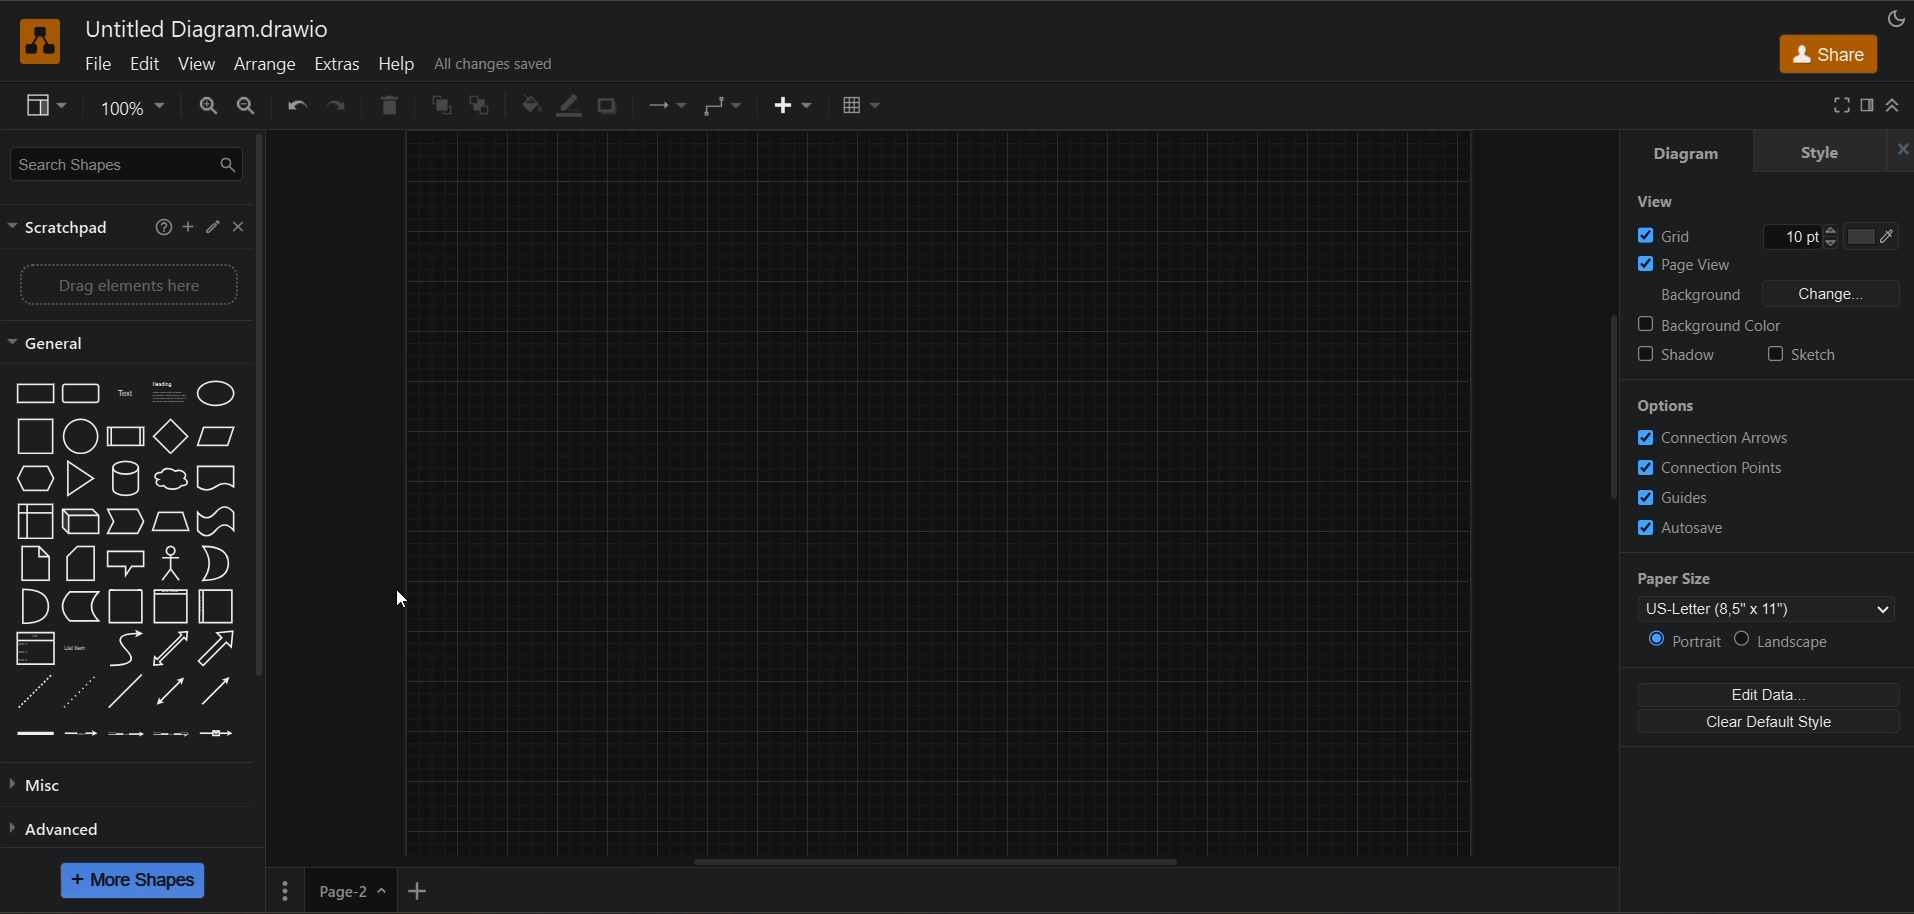  What do you see at coordinates (68, 228) in the screenshot?
I see `scratch pad` at bounding box center [68, 228].